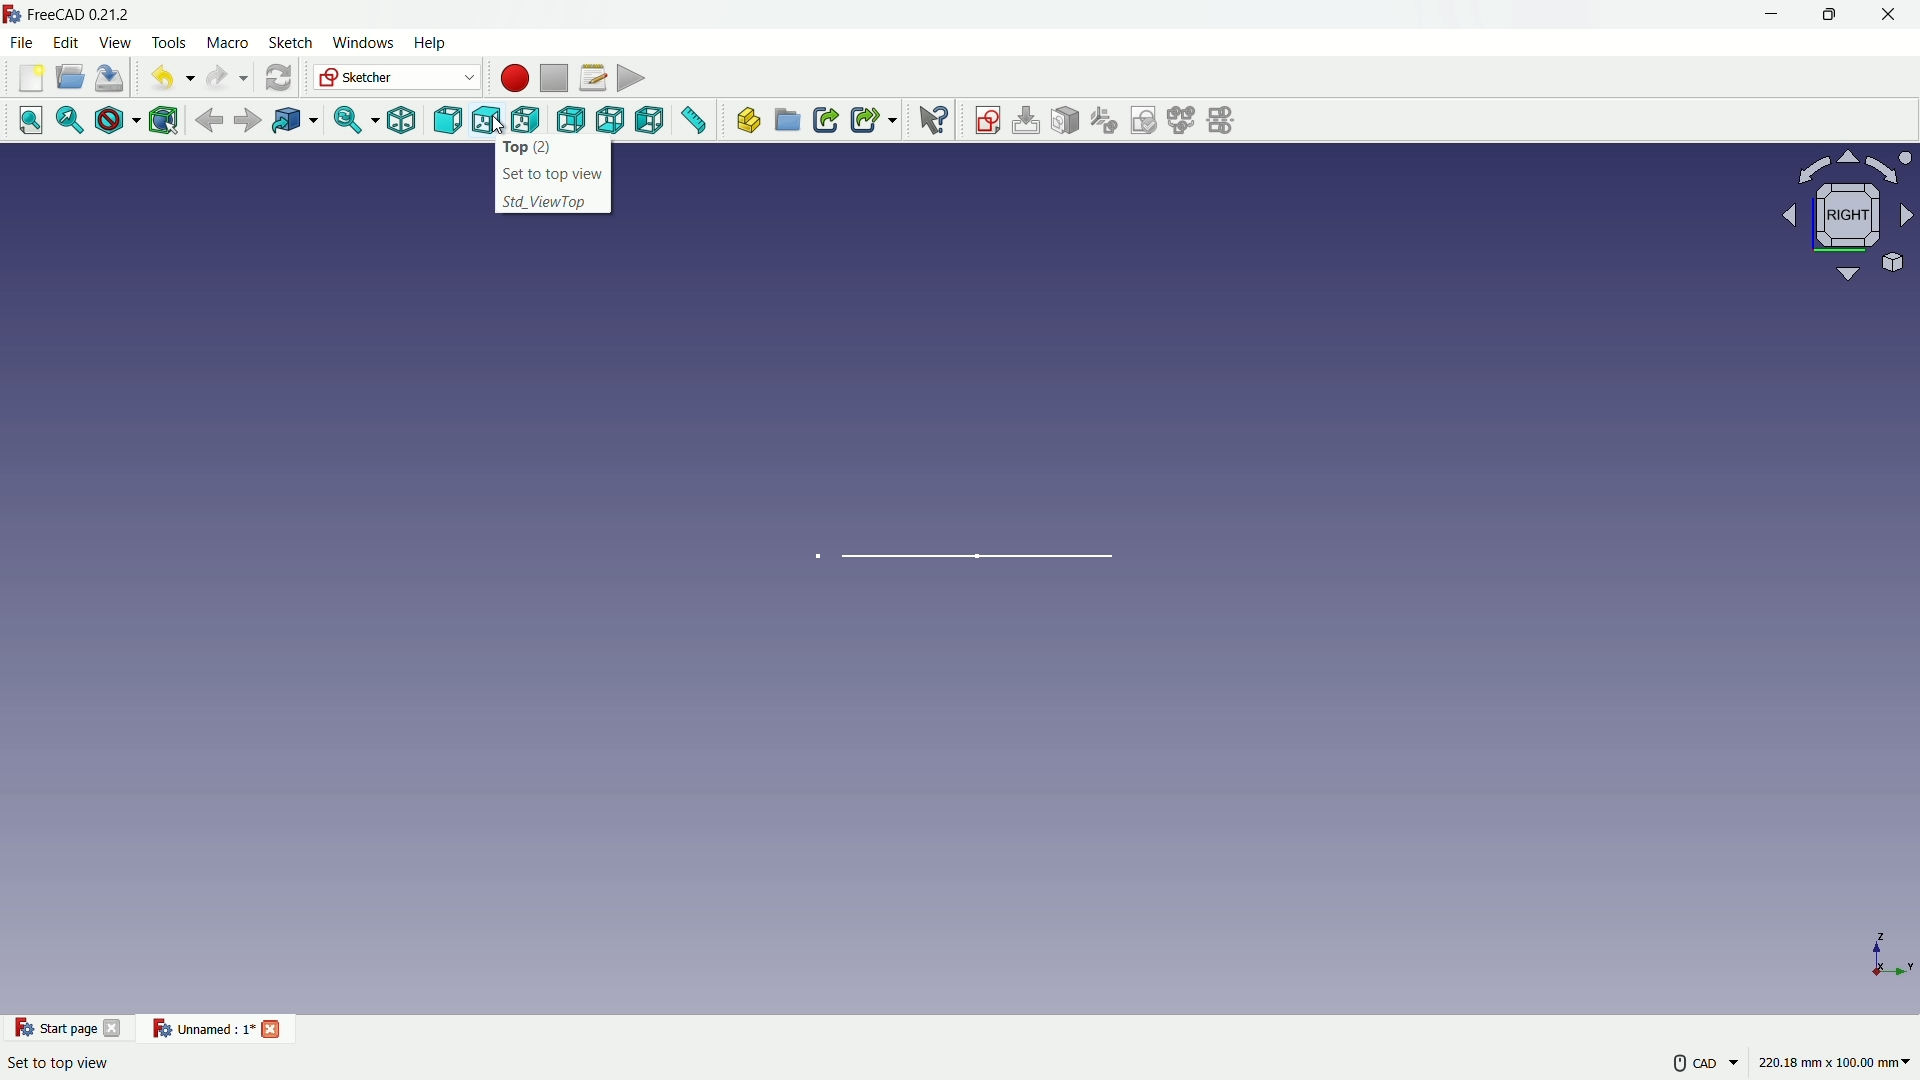 Image resolution: width=1920 pixels, height=1080 pixels. What do you see at coordinates (364, 45) in the screenshot?
I see `windows menu` at bounding box center [364, 45].